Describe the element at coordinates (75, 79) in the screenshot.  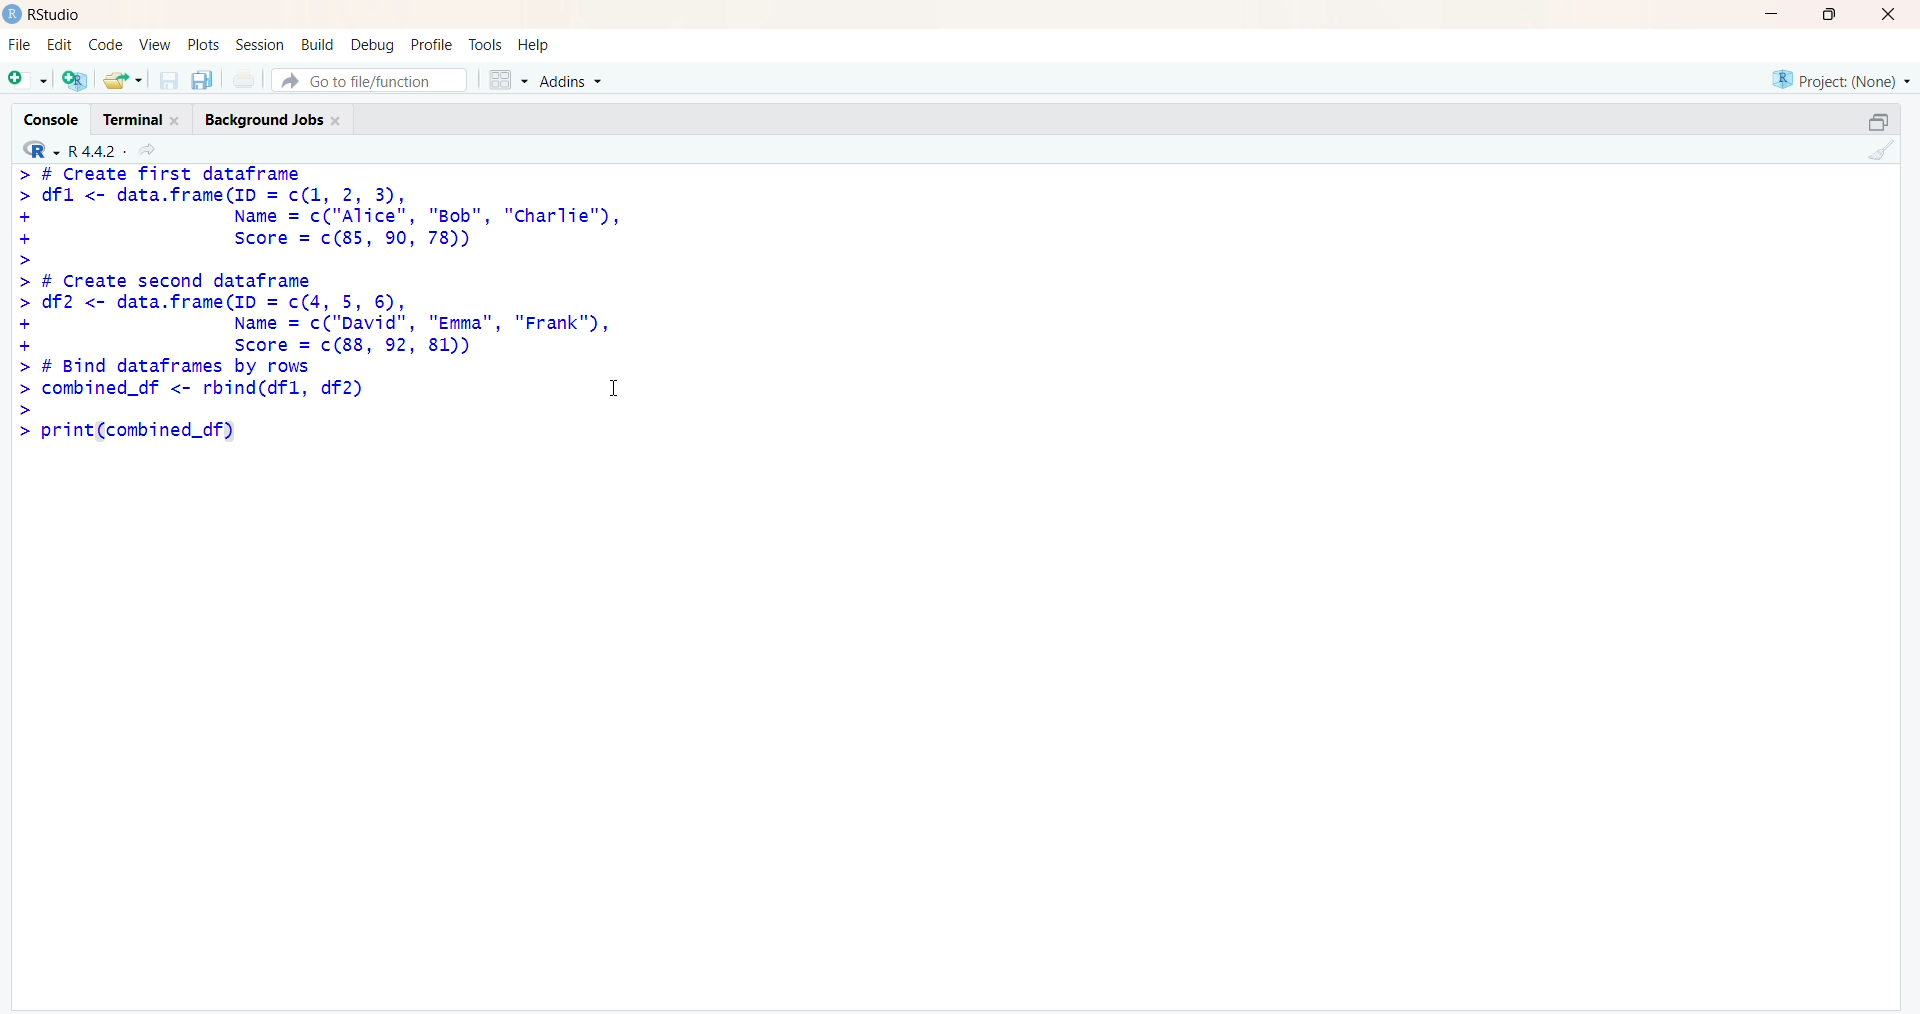
I see `create project` at that location.